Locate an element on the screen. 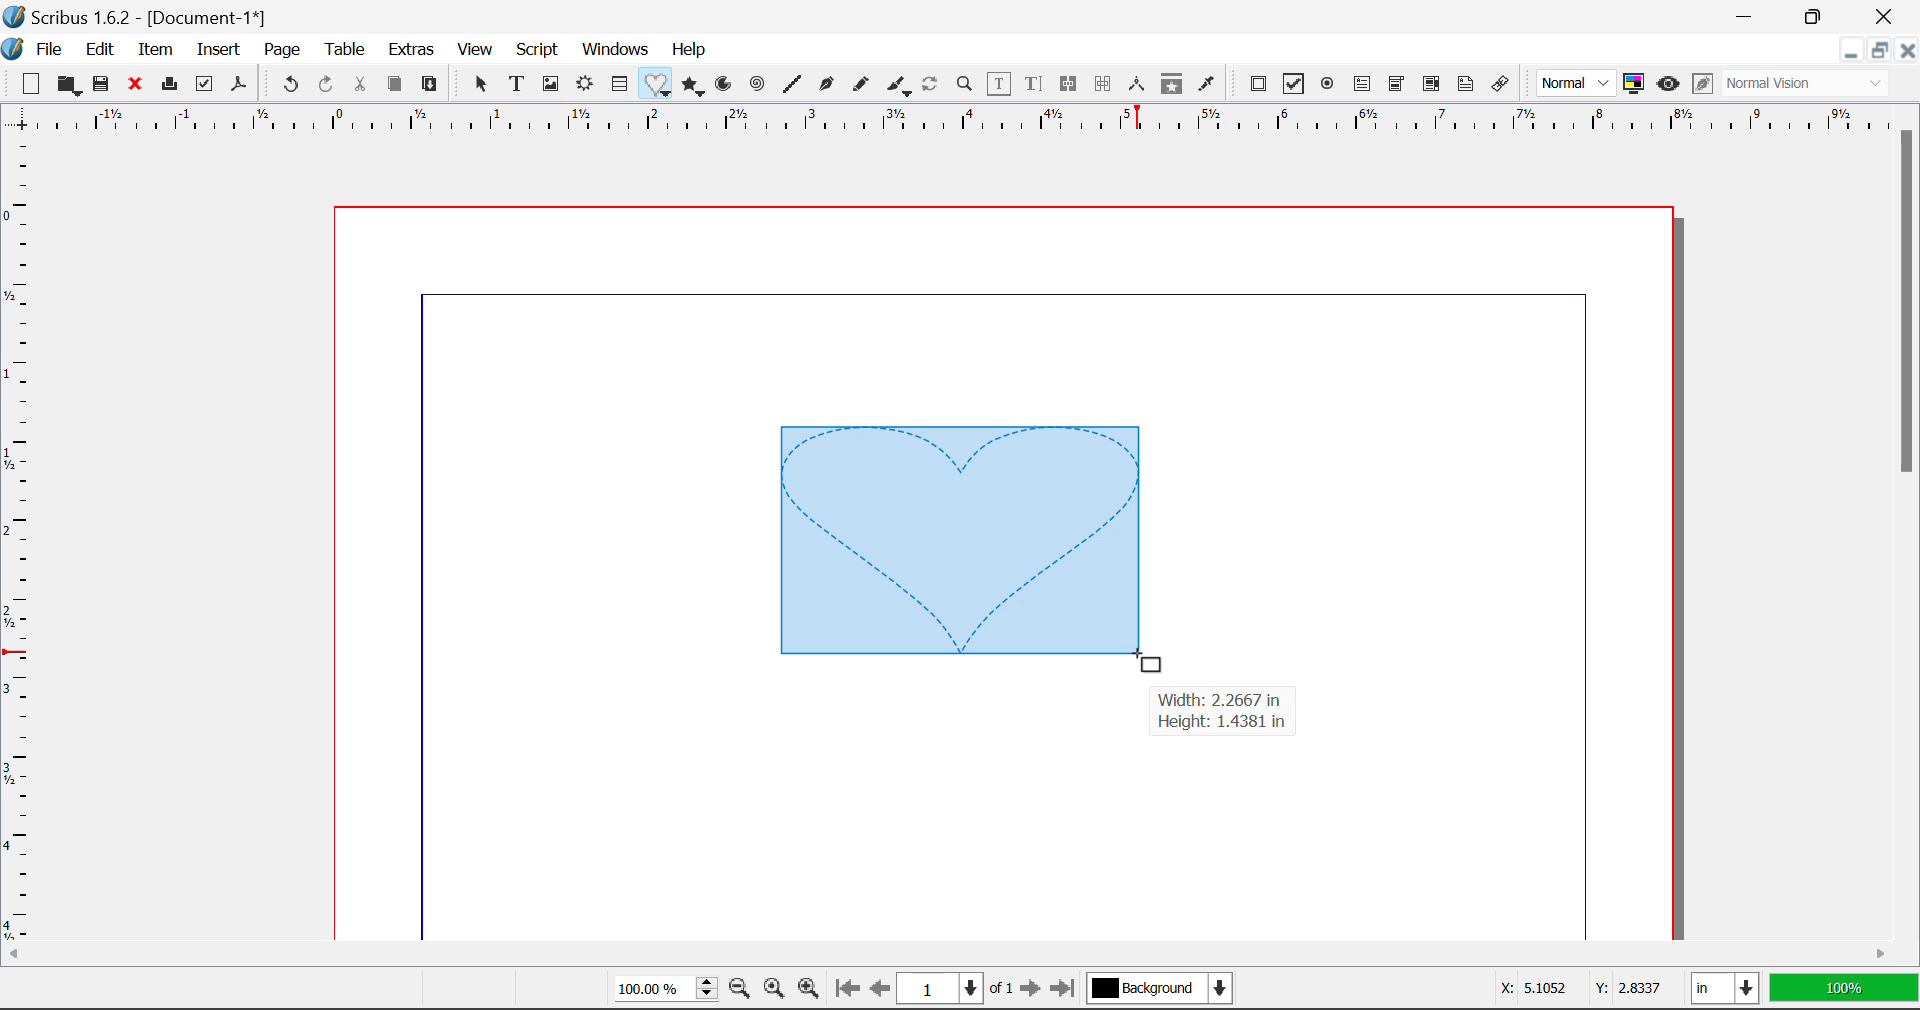 The image size is (1920, 1010). New is located at coordinates (31, 87).